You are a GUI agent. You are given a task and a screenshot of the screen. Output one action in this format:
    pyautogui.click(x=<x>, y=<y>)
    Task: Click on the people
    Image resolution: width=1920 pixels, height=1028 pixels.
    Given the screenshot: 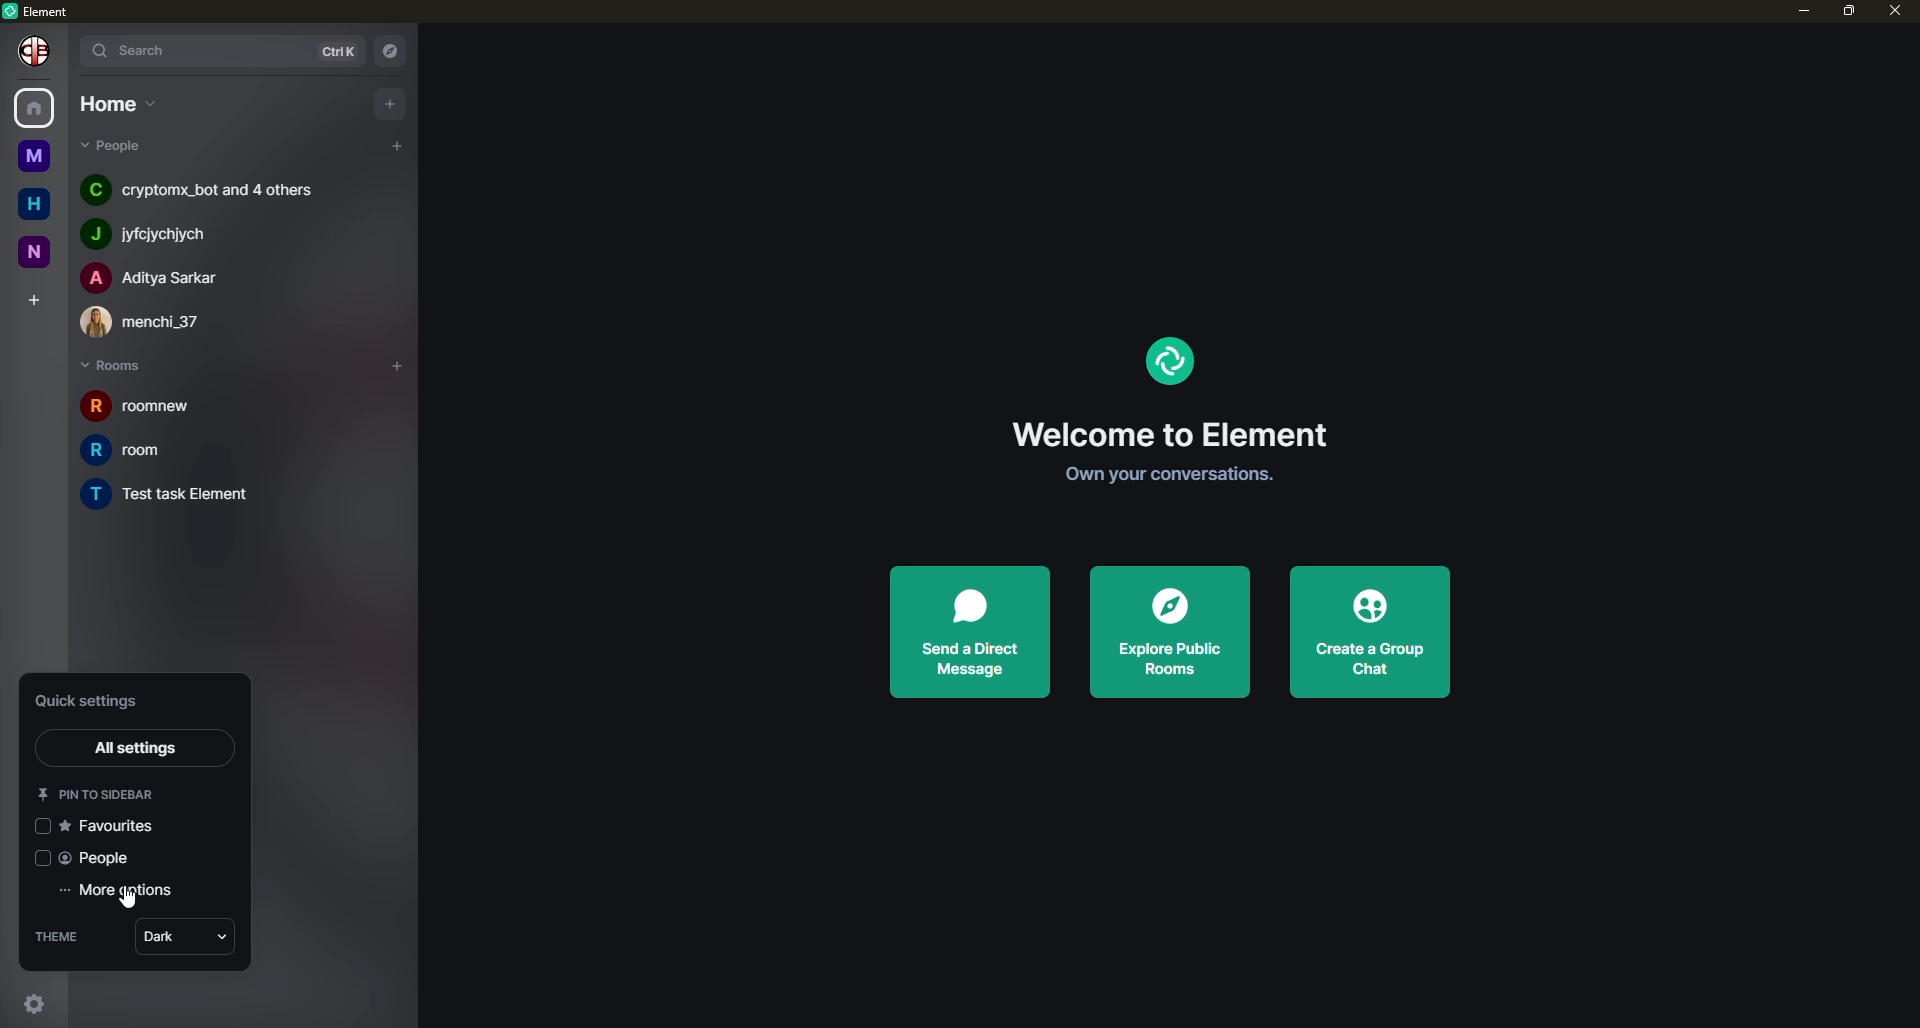 What is the action you would take?
    pyautogui.click(x=99, y=859)
    